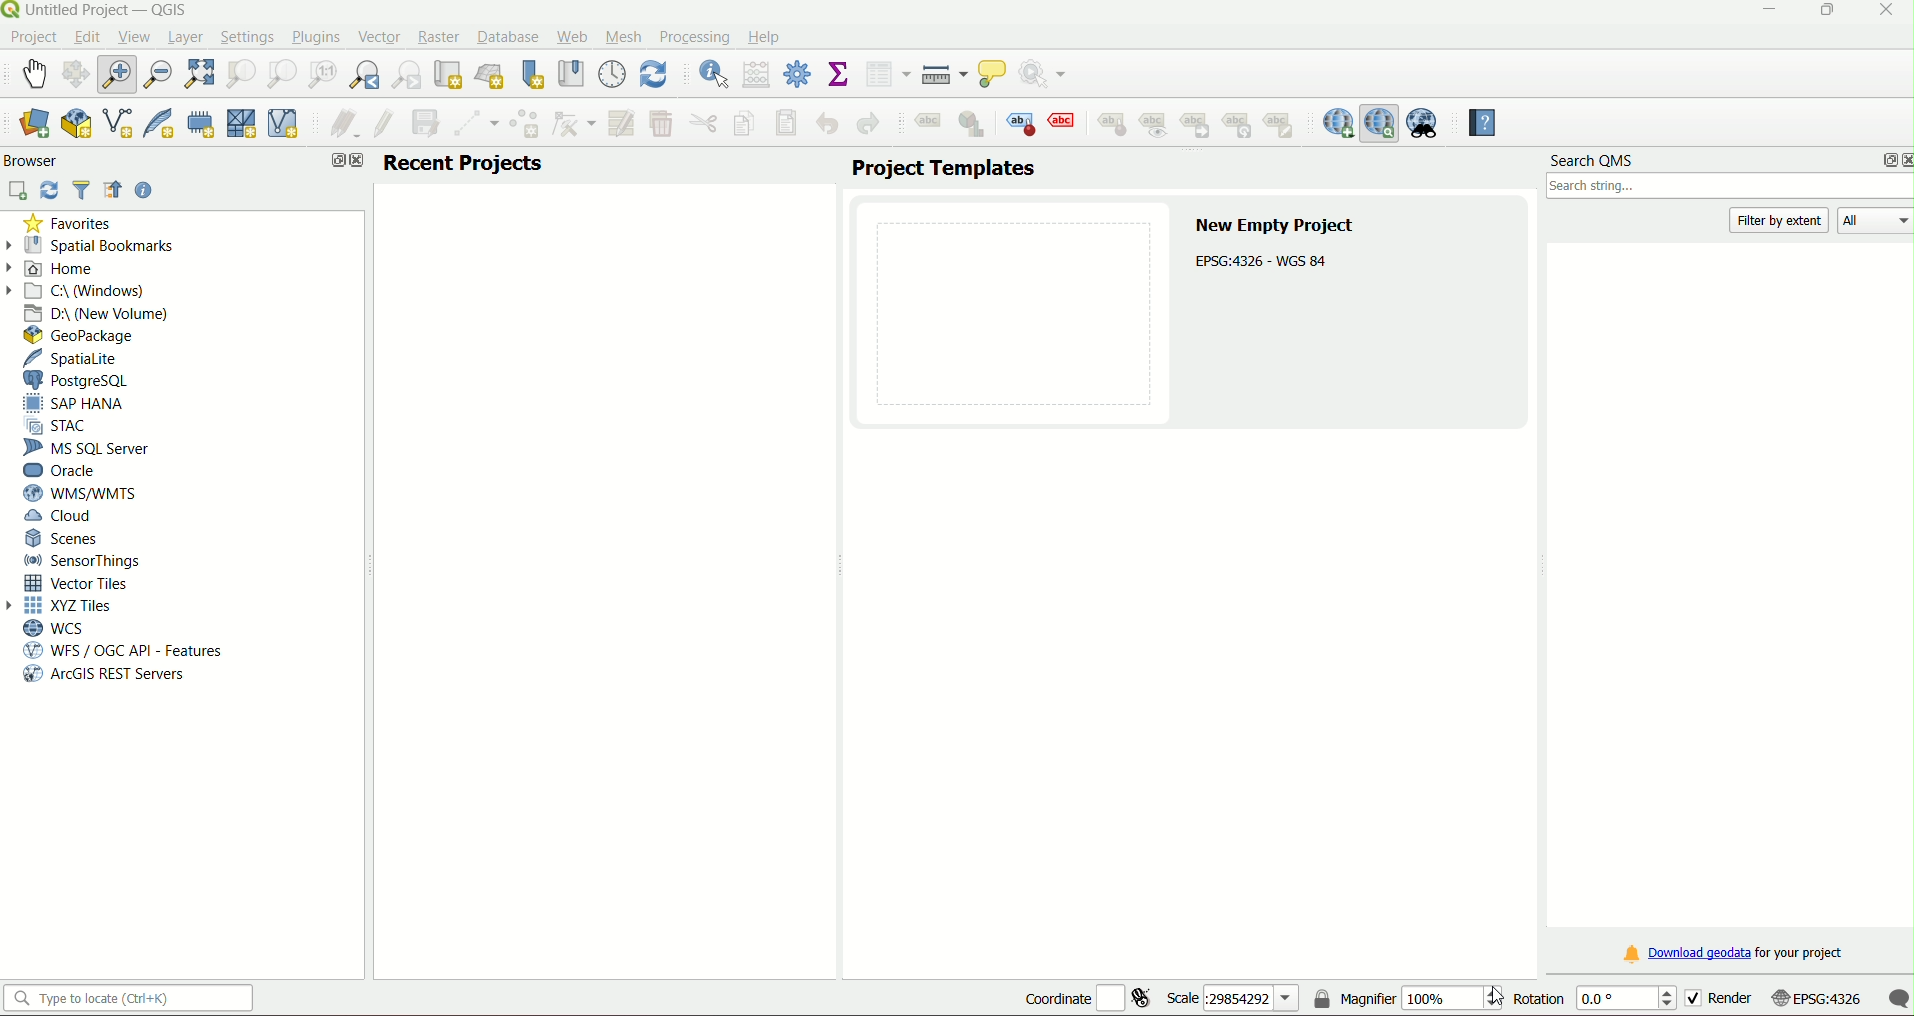 This screenshot has height=1016, width=1914. Describe the element at coordinates (621, 122) in the screenshot. I see `modify attributes` at that location.